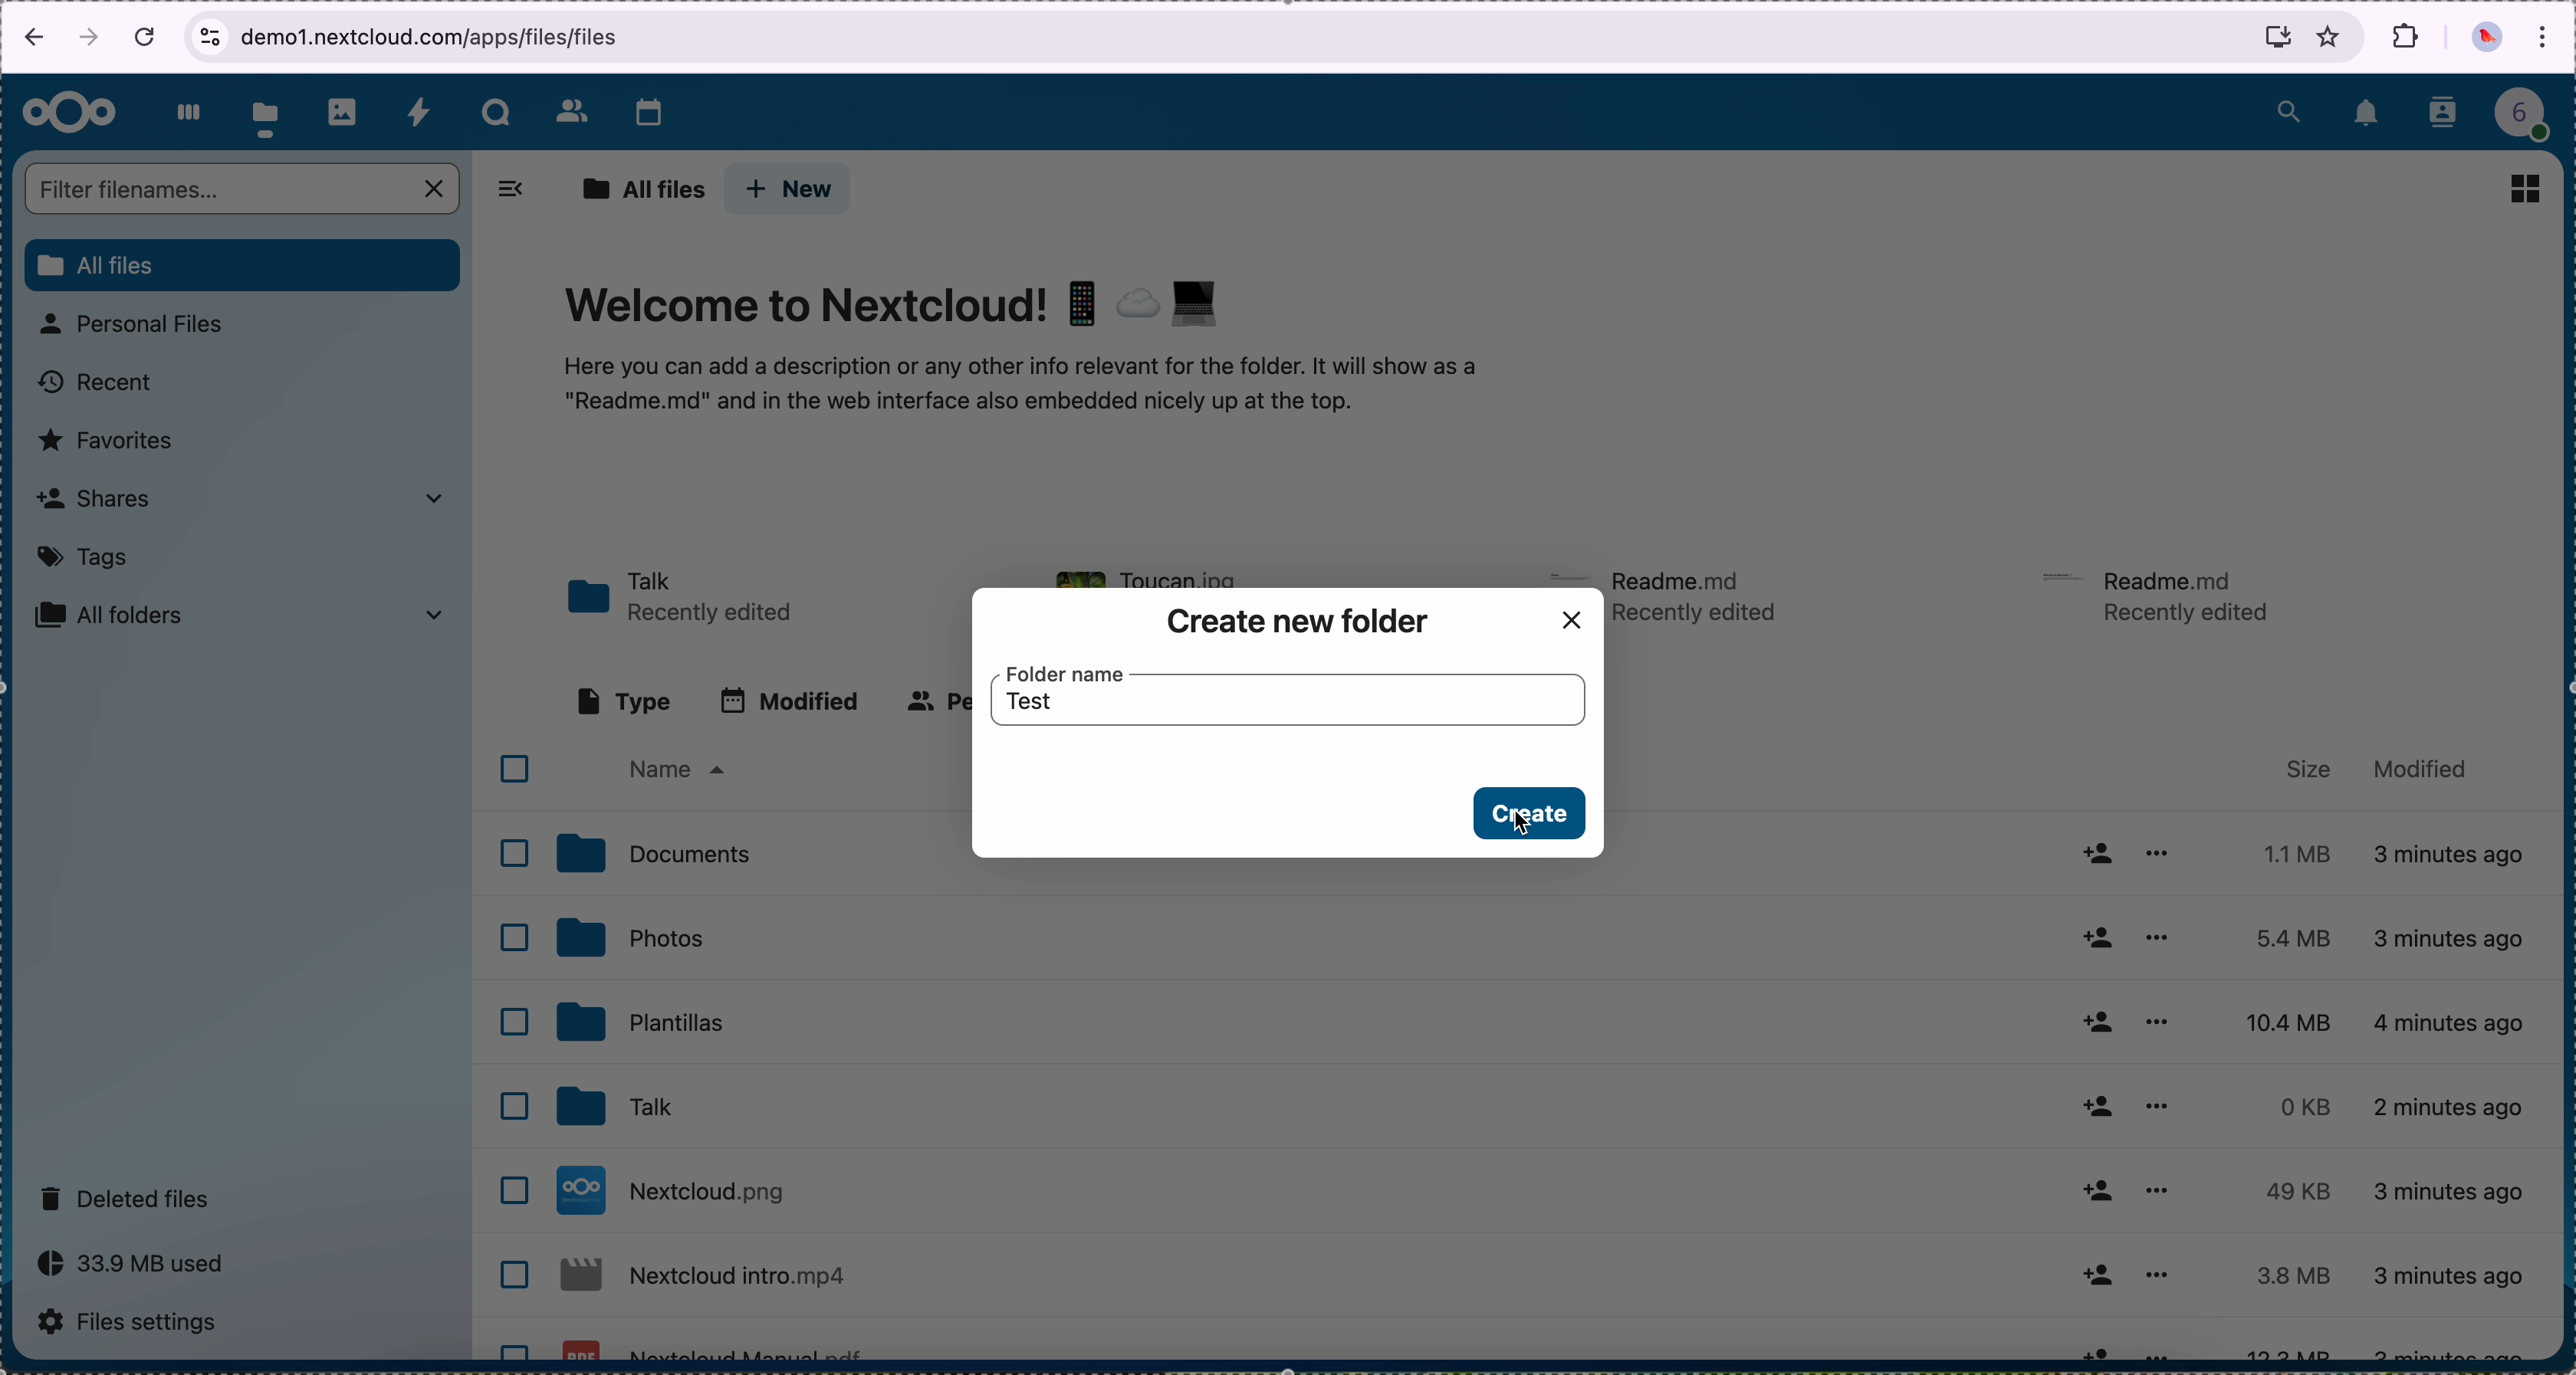 The width and height of the screenshot is (2576, 1375). What do you see at coordinates (2288, 1278) in the screenshot?
I see `3.8 MB` at bounding box center [2288, 1278].